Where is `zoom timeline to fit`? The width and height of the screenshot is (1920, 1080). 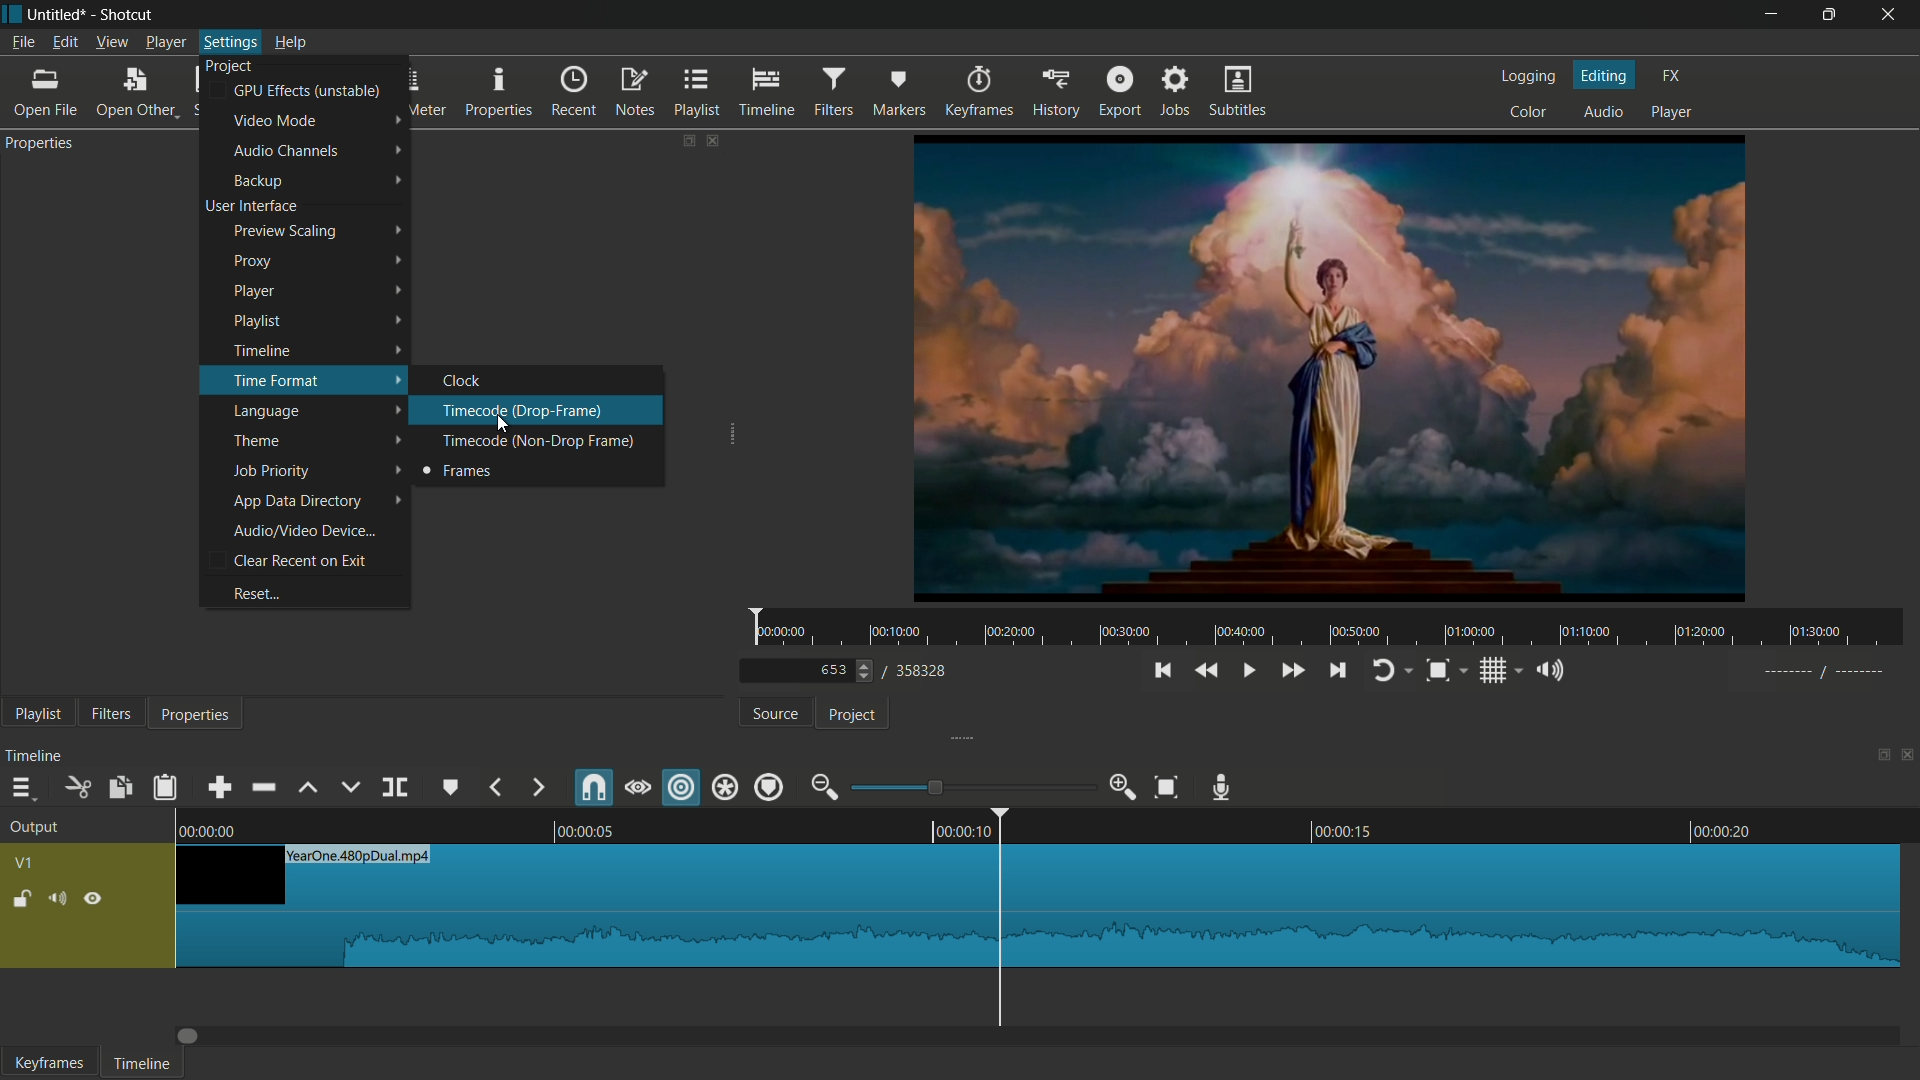 zoom timeline to fit is located at coordinates (1165, 788).